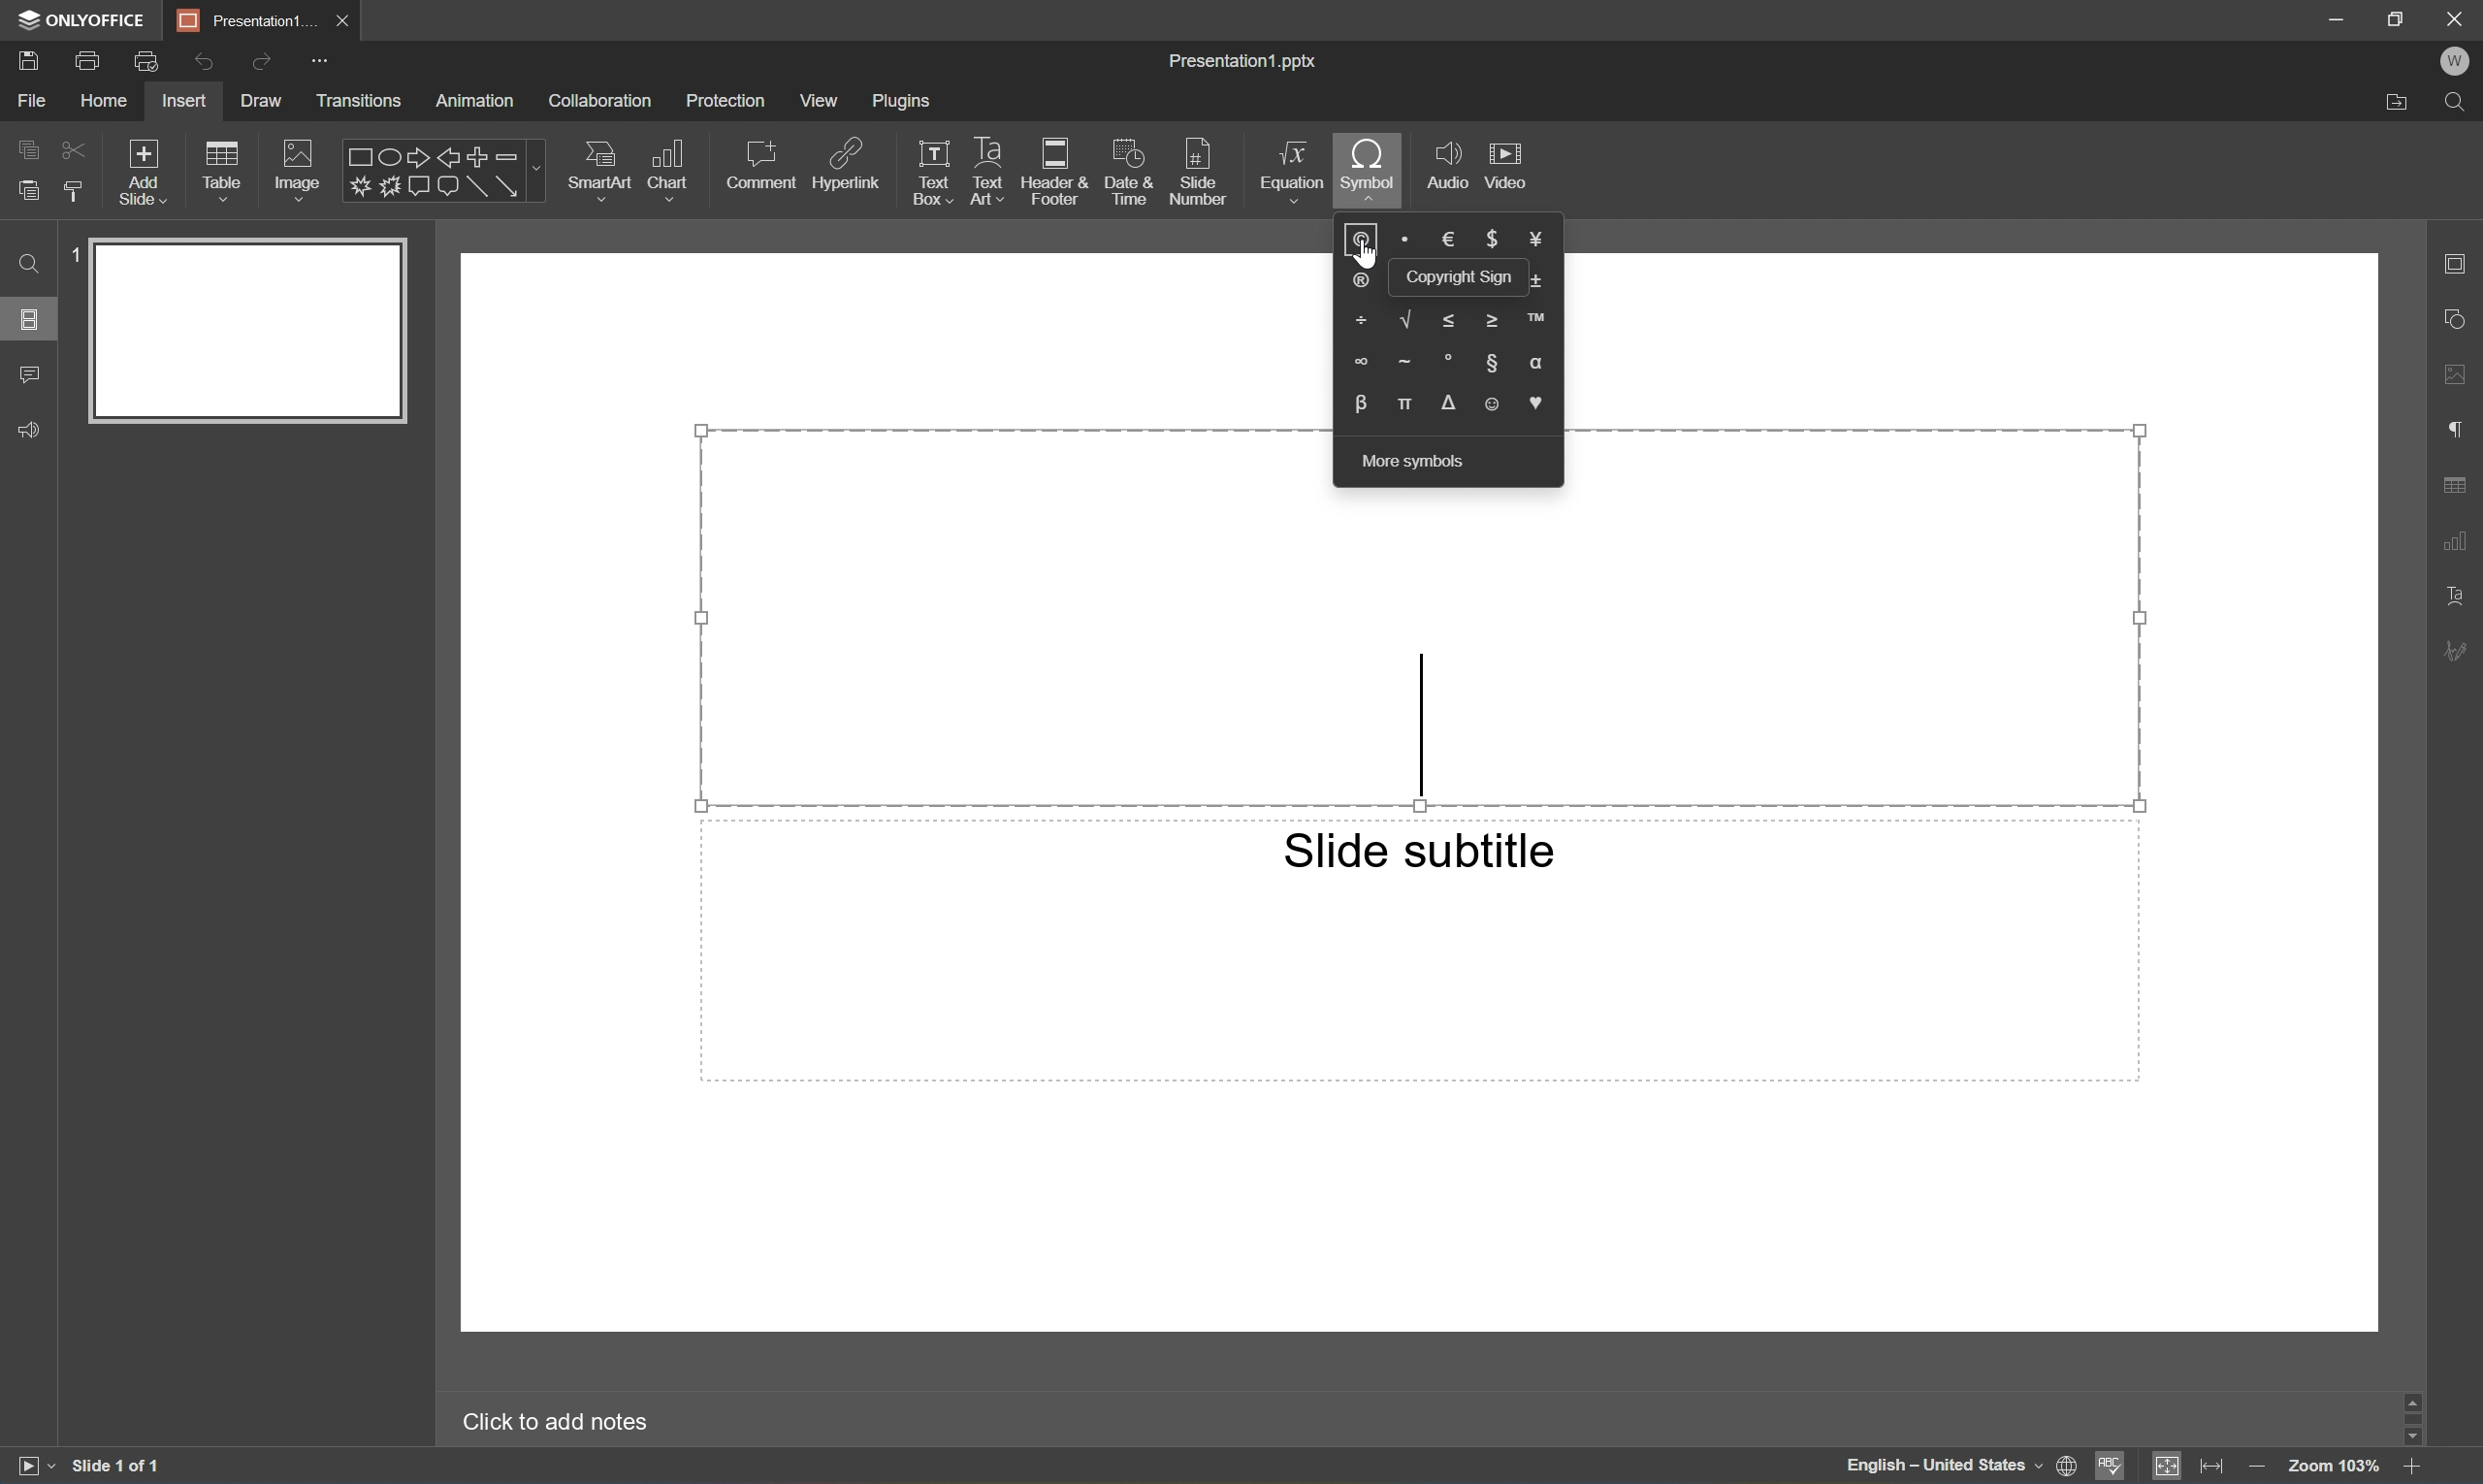 The height and width of the screenshot is (1484, 2483). I want to click on Slides, so click(30, 321).